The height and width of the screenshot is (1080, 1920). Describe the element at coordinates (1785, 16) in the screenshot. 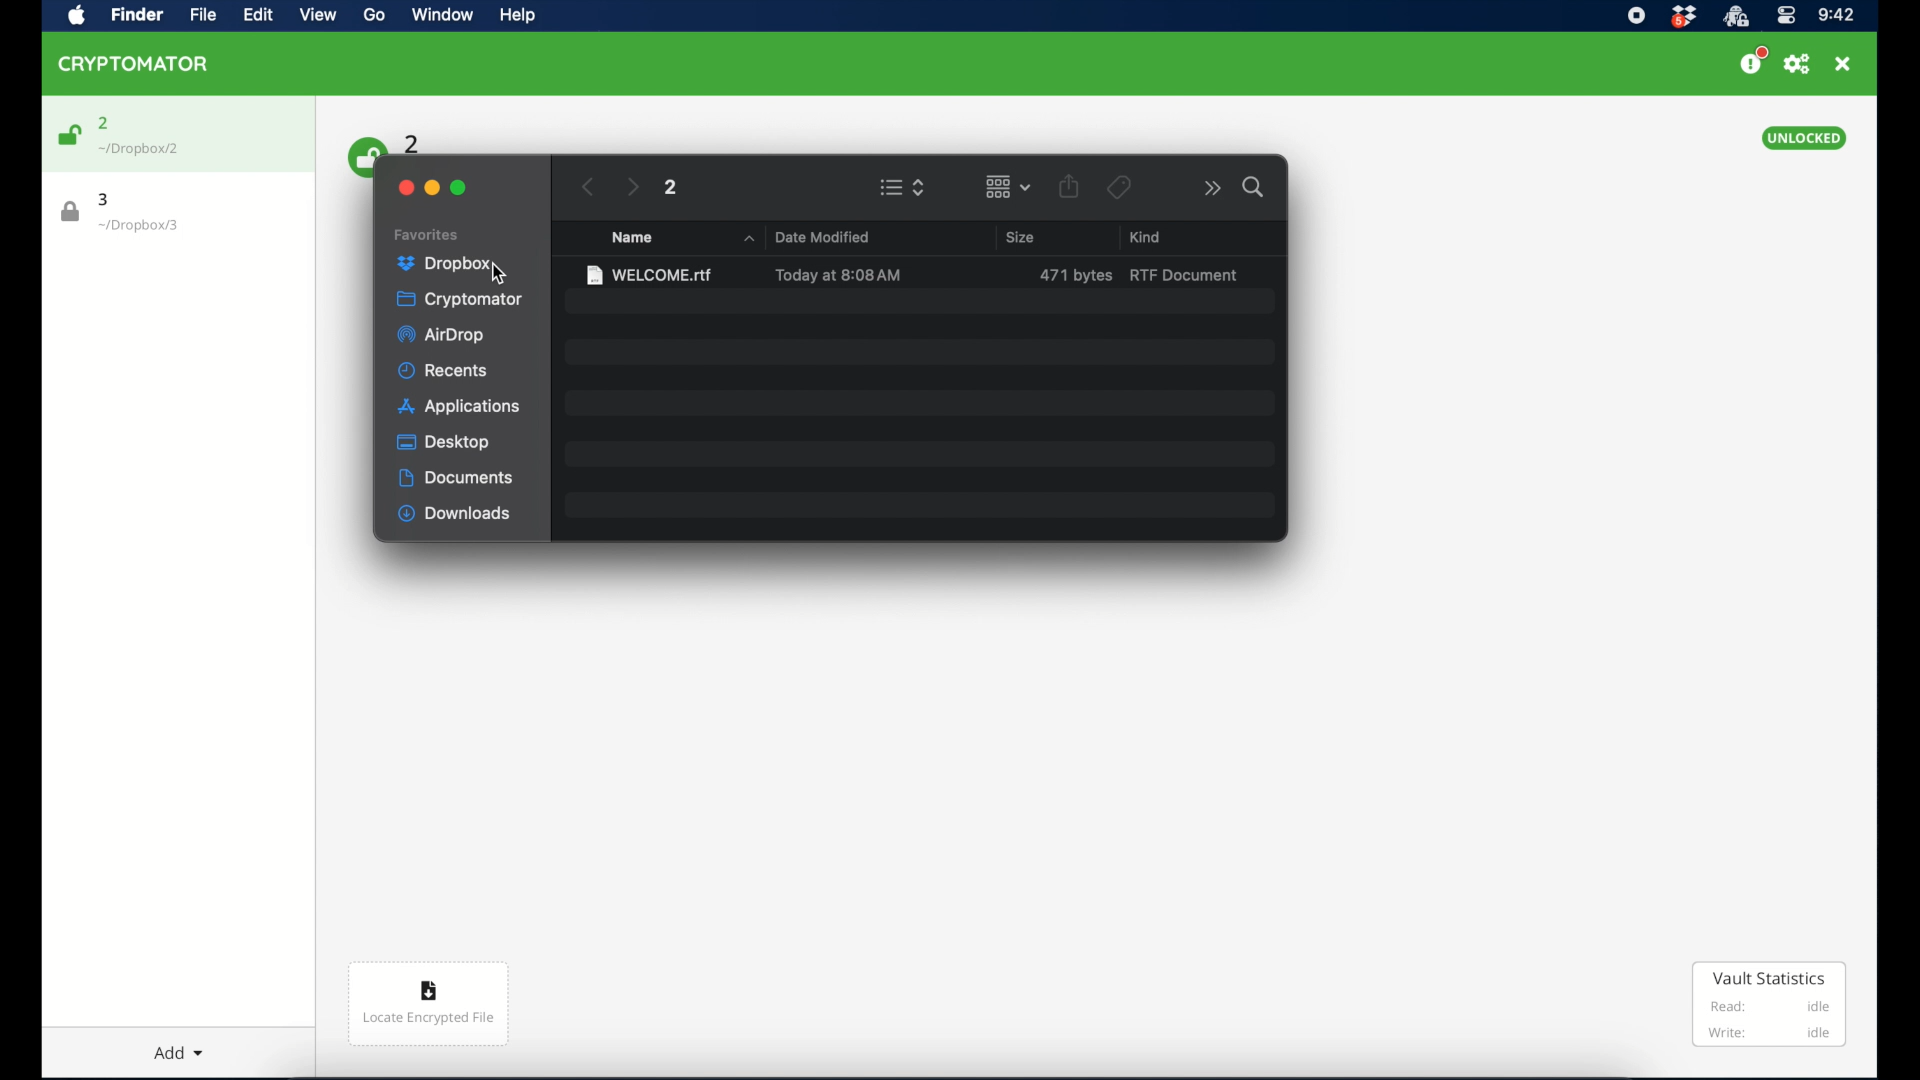

I see `control  center` at that location.